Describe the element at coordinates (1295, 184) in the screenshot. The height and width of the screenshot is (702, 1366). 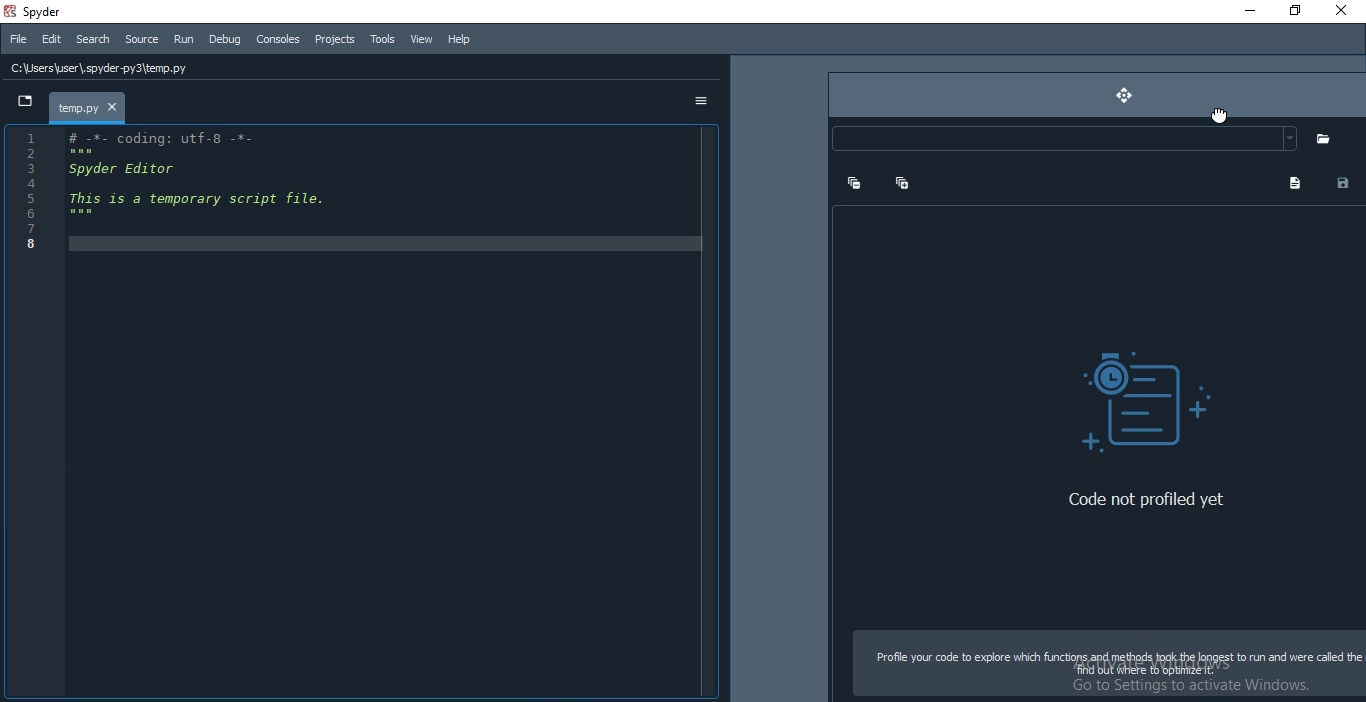
I see `file` at that location.